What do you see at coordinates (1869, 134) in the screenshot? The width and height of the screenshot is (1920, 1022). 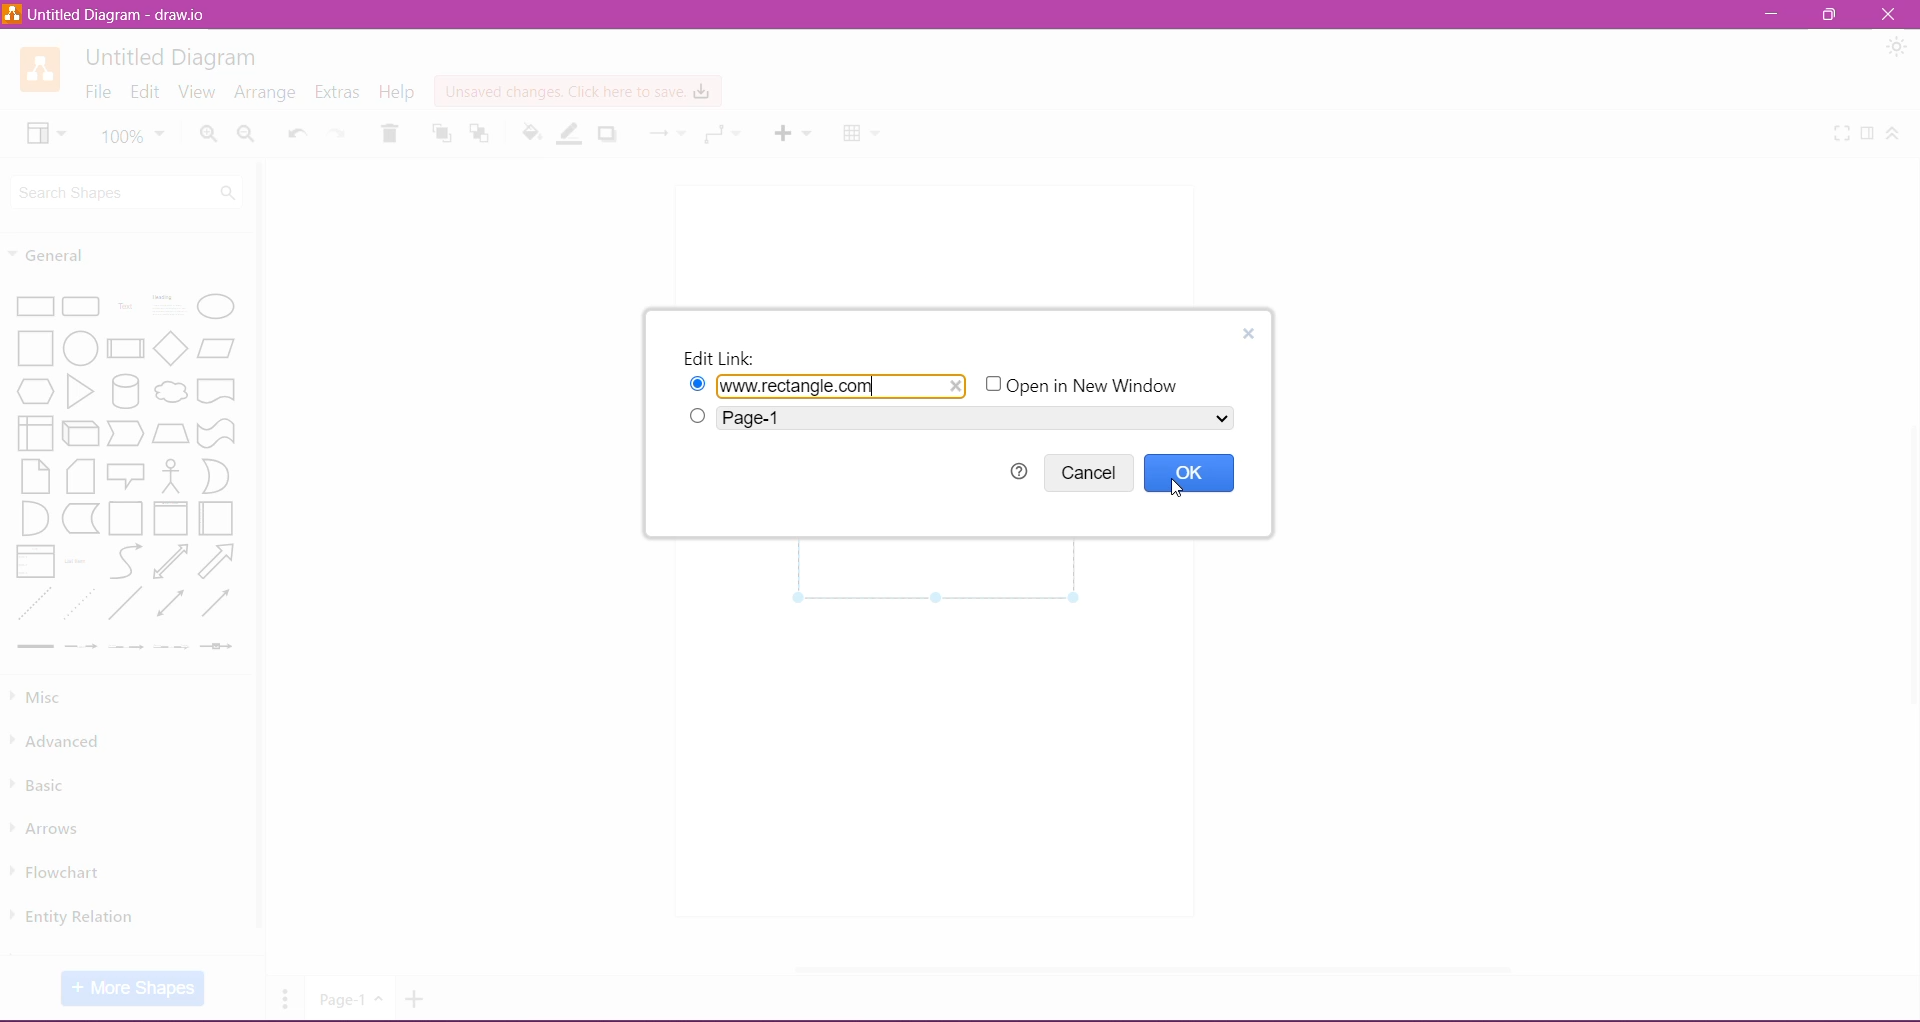 I see `Format` at bounding box center [1869, 134].